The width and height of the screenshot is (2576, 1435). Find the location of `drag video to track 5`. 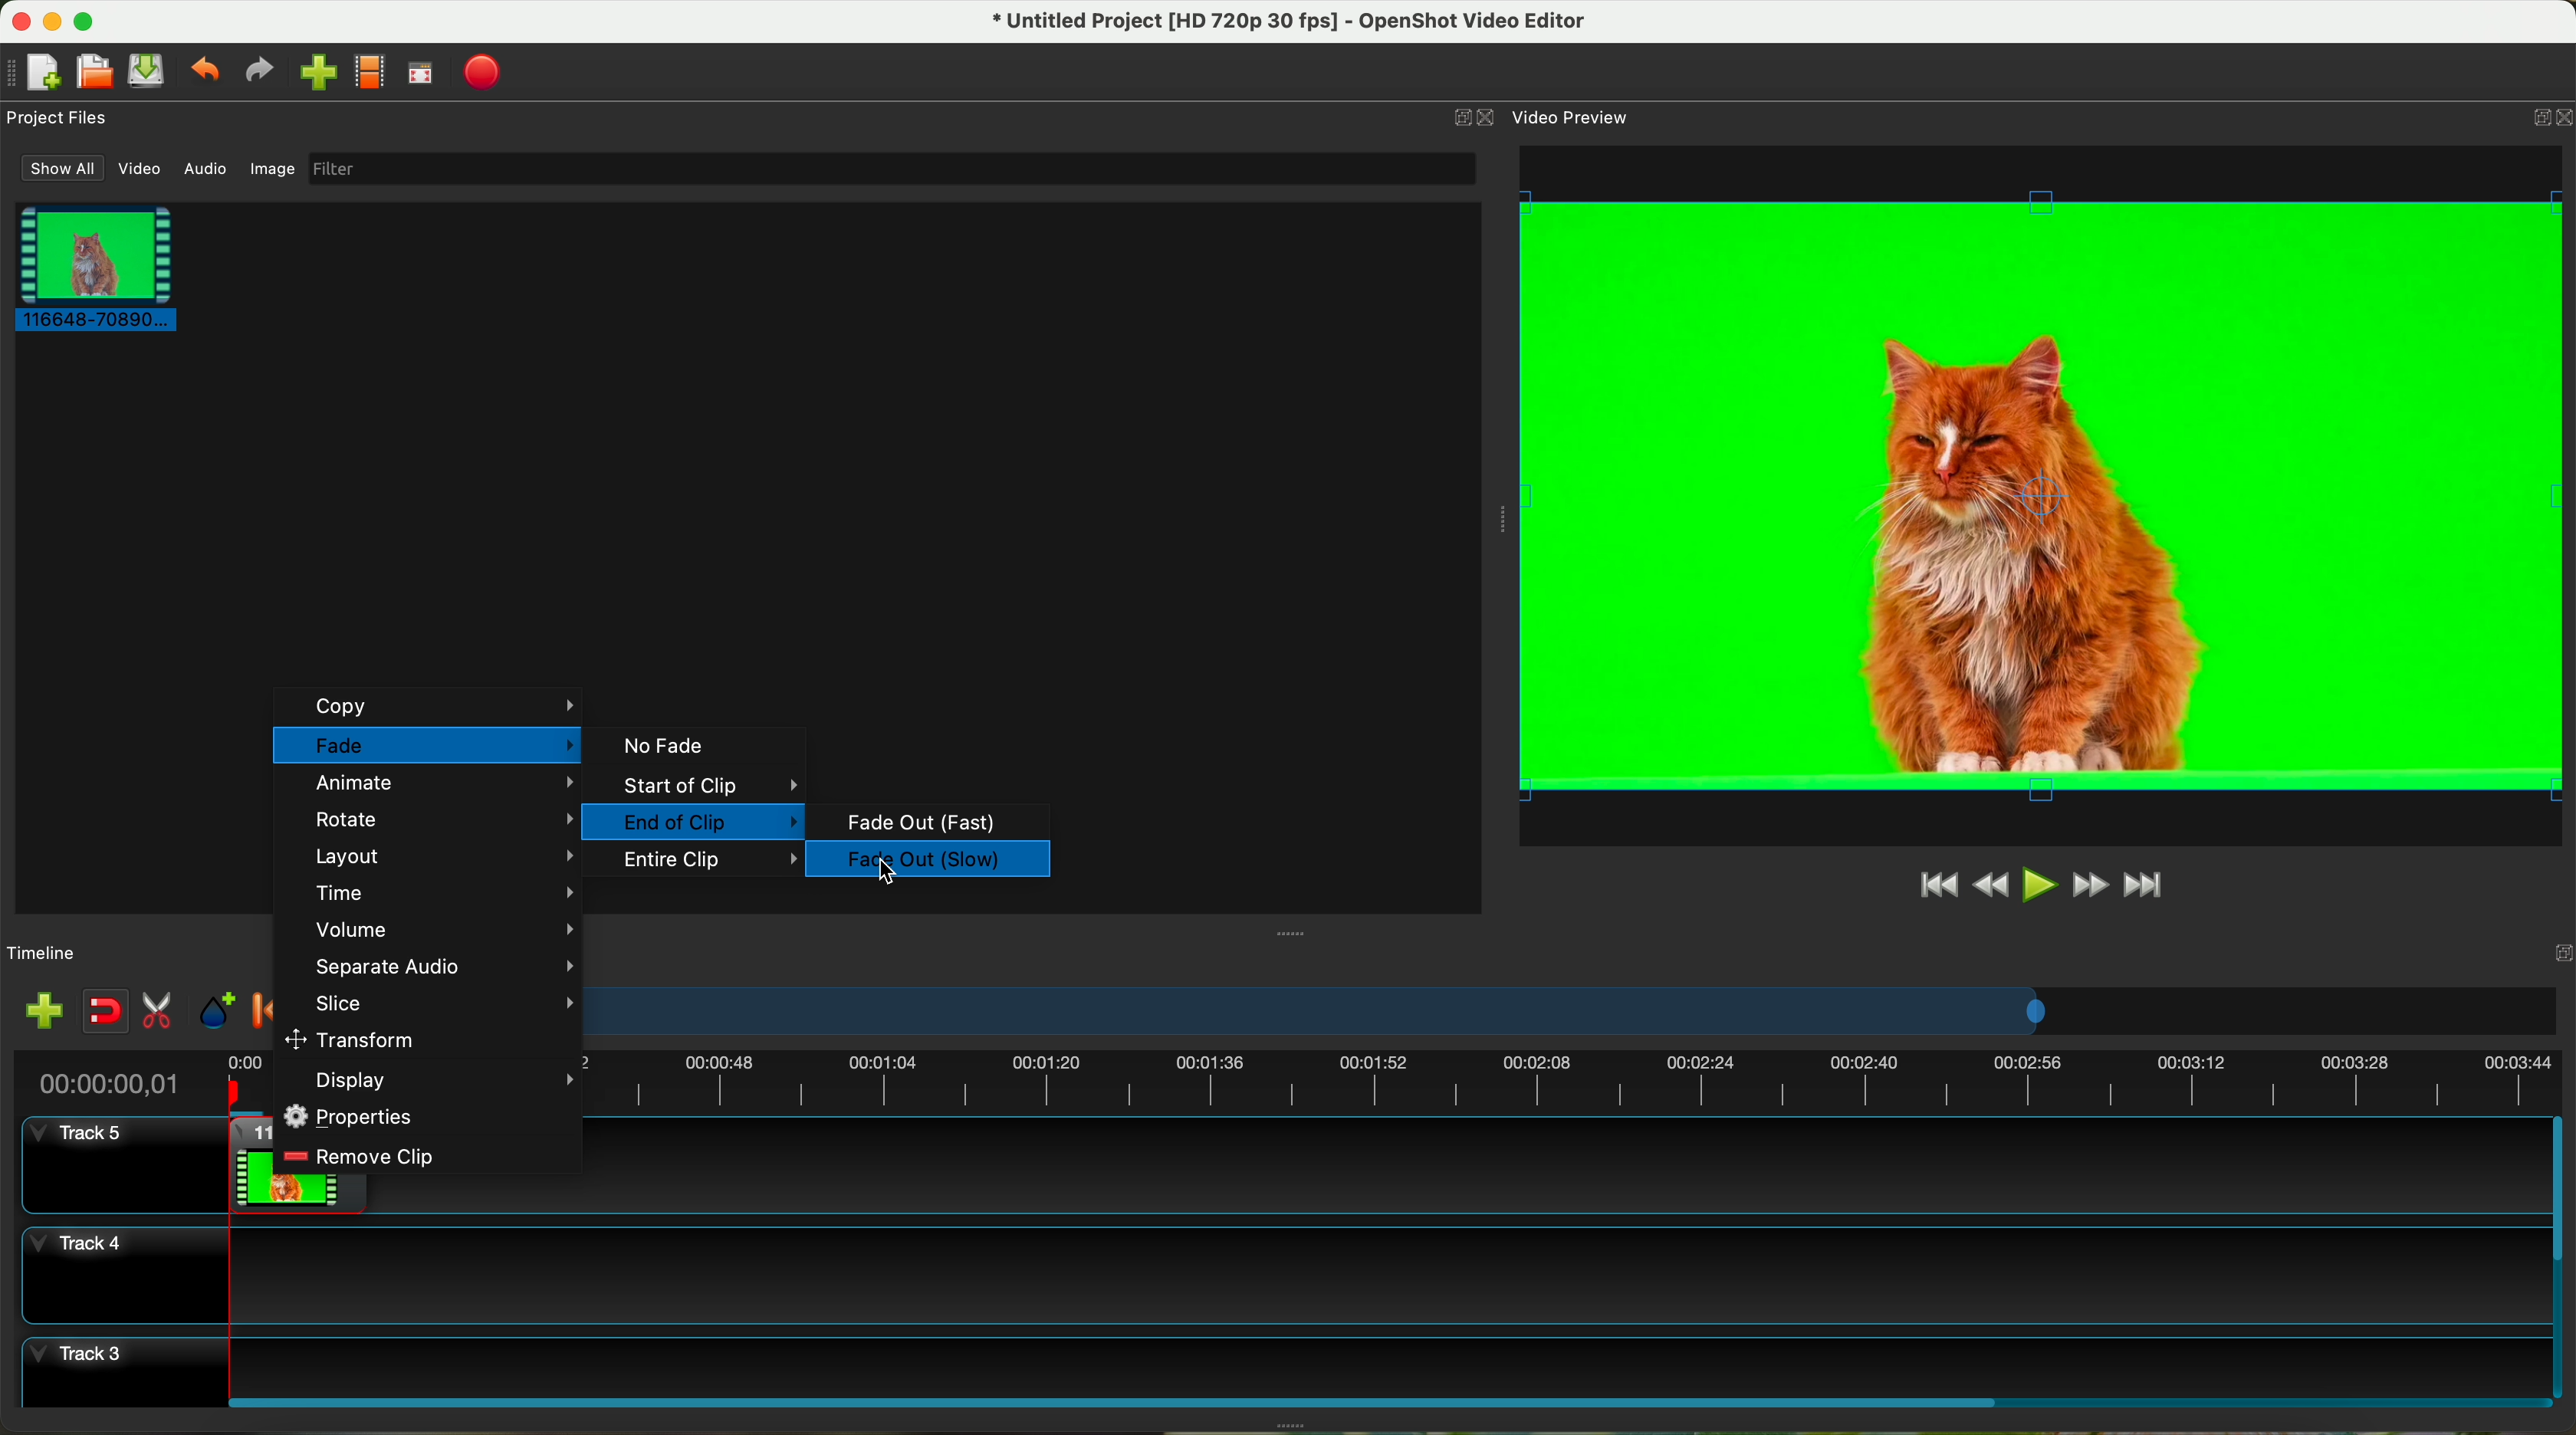

drag video to track 5 is located at coordinates (249, 1162).